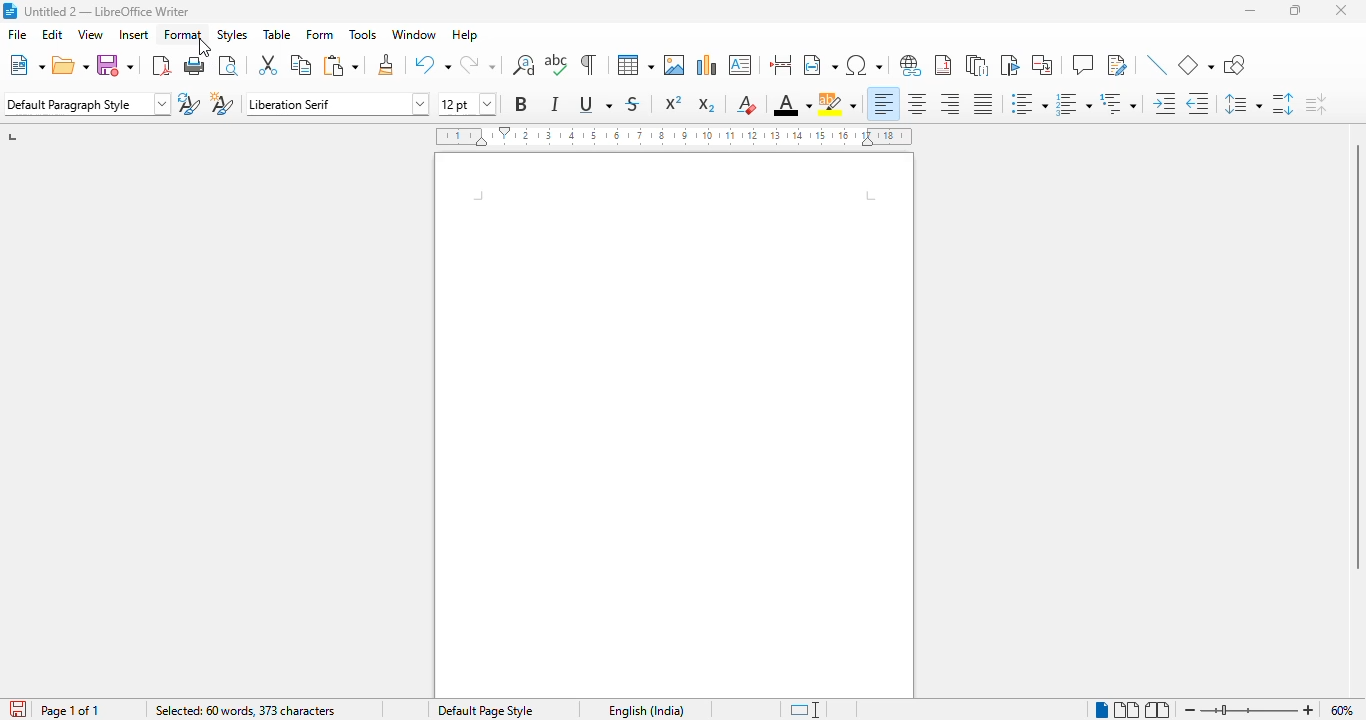 The width and height of the screenshot is (1366, 720). What do you see at coordinates (949, 103) in the screenshot?
I see `align right` at bounding box center [949, 103].